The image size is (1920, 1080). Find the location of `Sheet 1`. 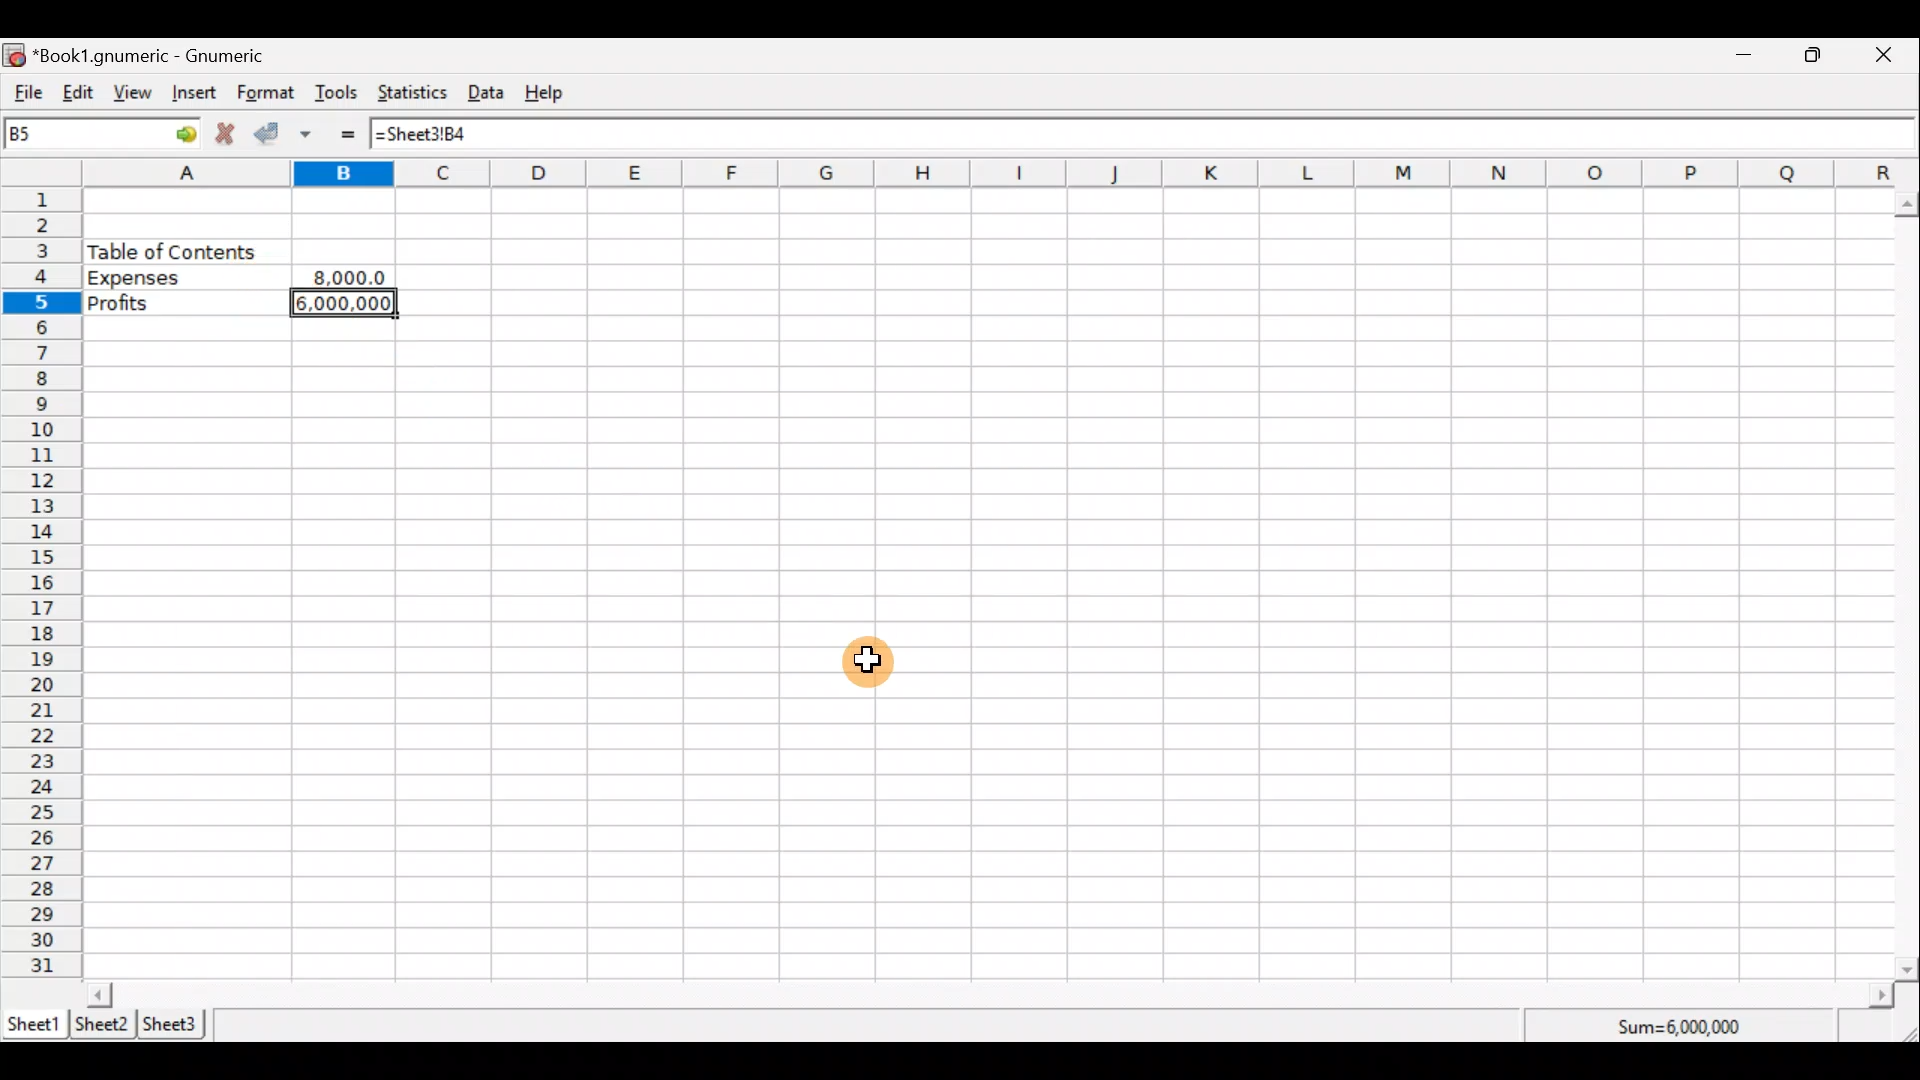

Sheet 1 is located at coordinates (34, 1022).